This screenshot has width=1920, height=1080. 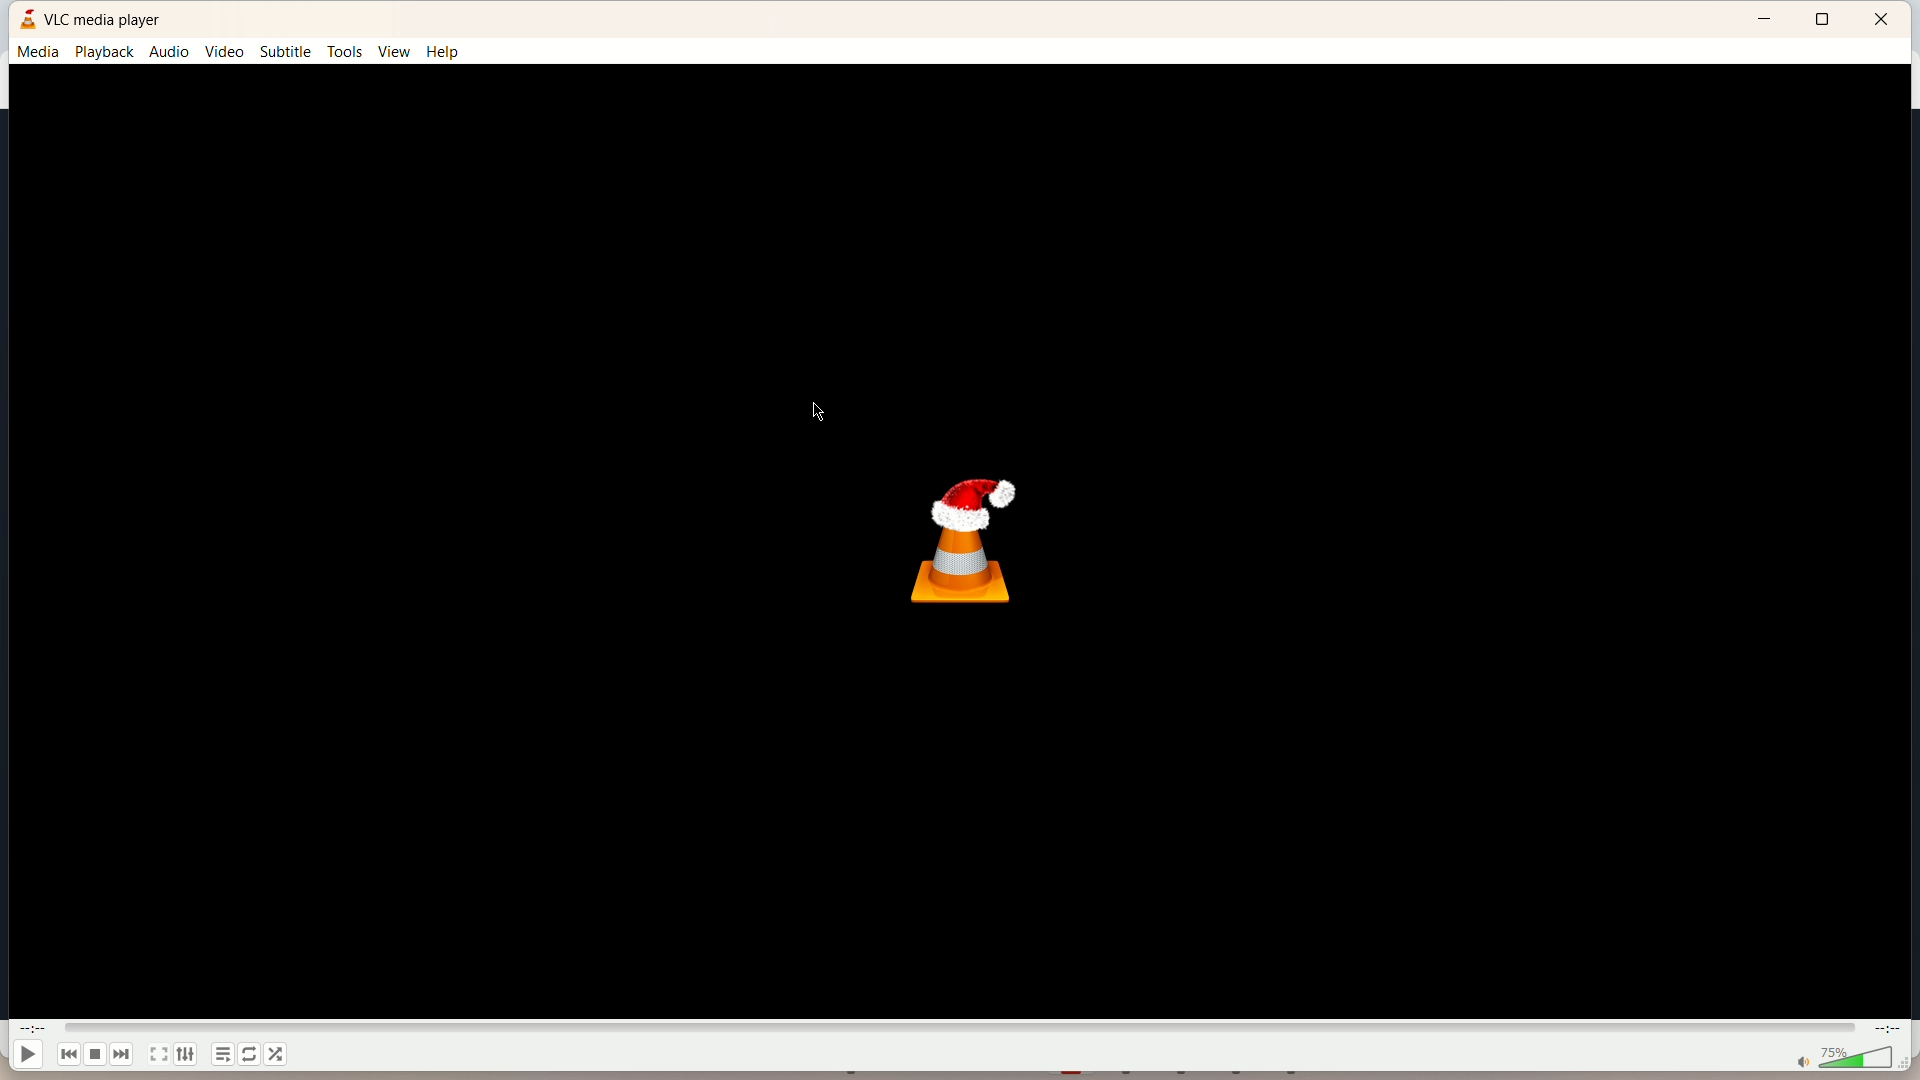 I want to click on help, so click(x=444, y=52).